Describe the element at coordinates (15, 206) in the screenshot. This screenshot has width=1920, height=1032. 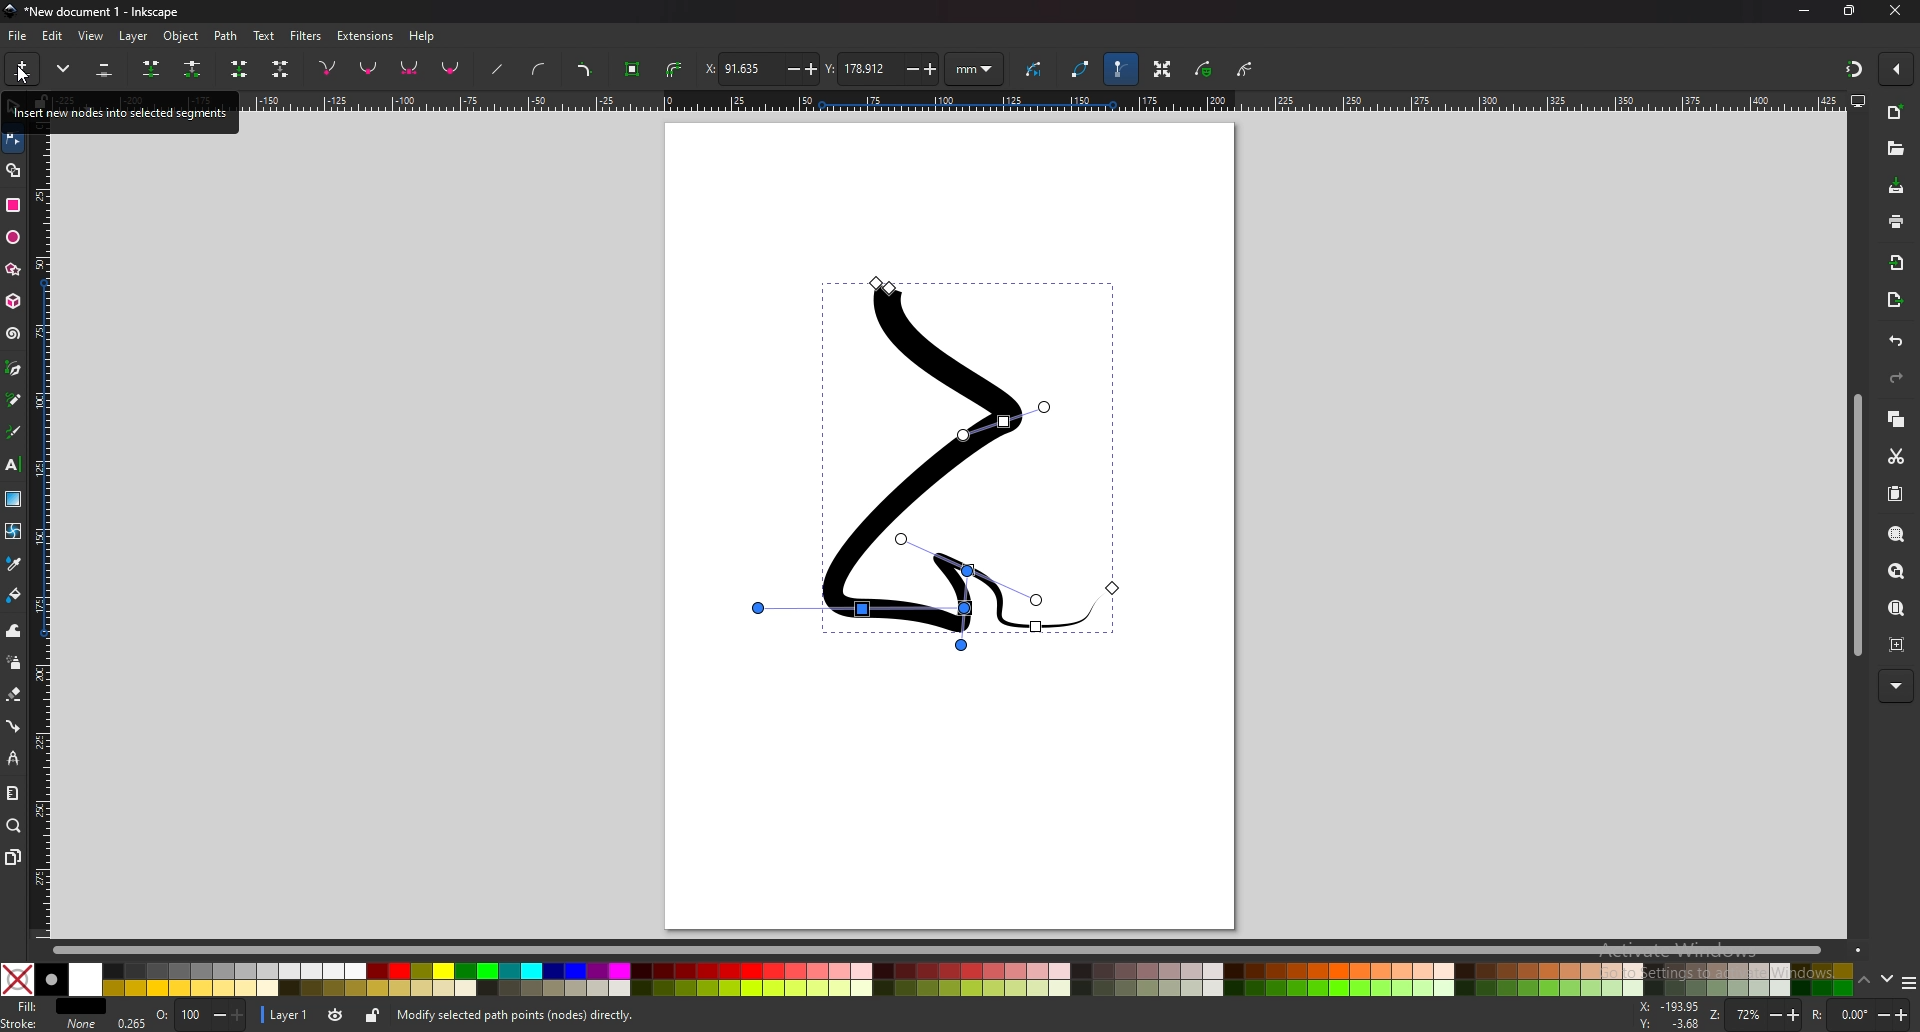
I see `rectangle` at that location.